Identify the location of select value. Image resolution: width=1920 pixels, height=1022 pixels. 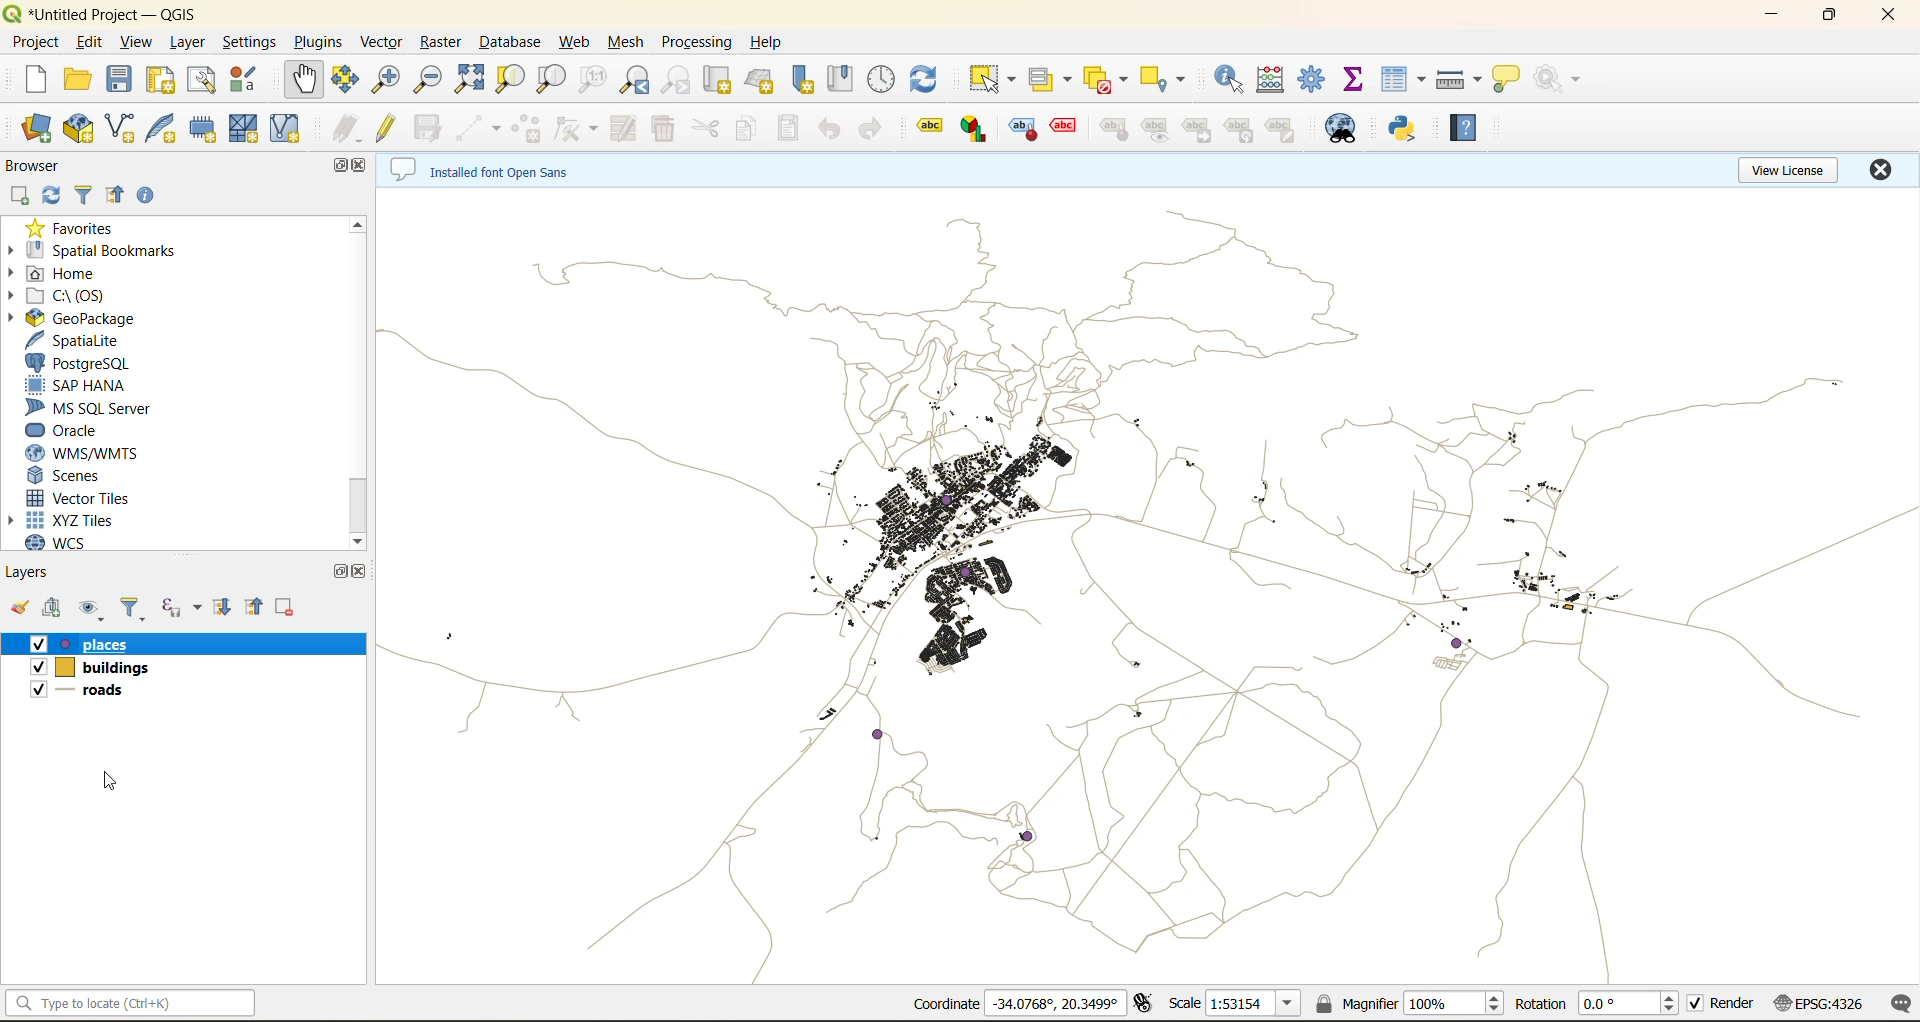
(1054, 83).